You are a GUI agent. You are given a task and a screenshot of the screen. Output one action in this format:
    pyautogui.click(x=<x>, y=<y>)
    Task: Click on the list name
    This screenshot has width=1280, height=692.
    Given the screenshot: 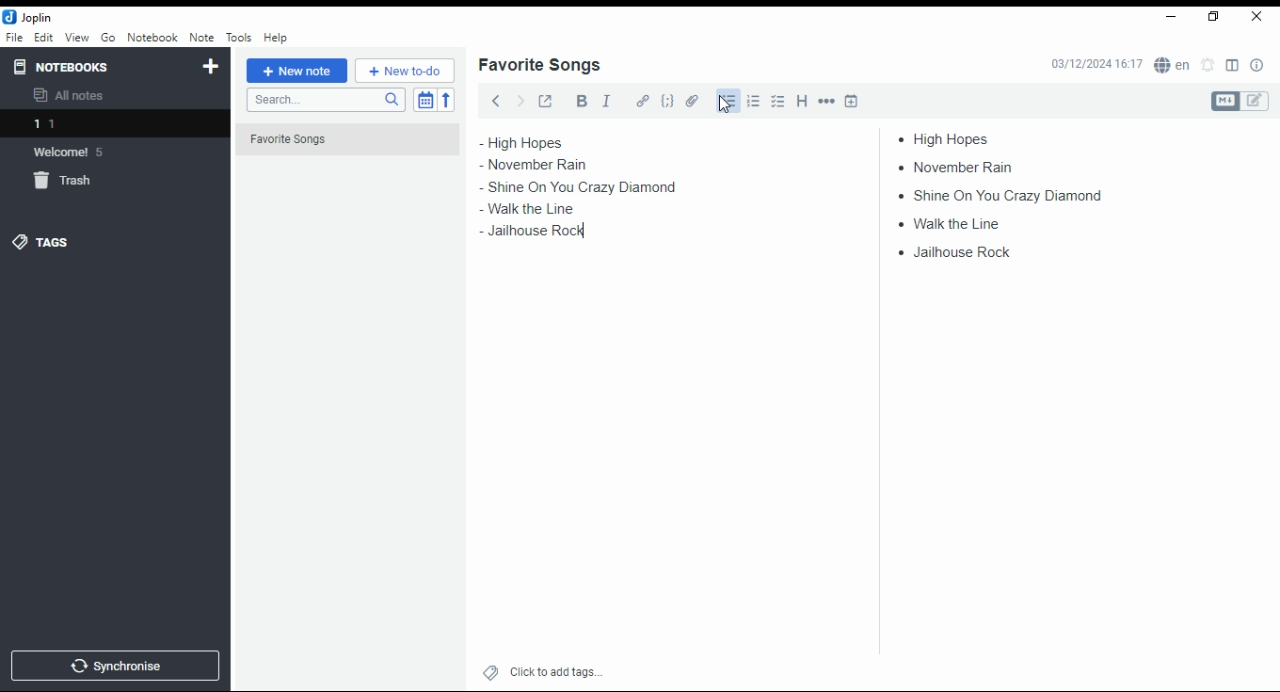 What is the action you would take?
    pyautogui.click(x=539, y=66)
    